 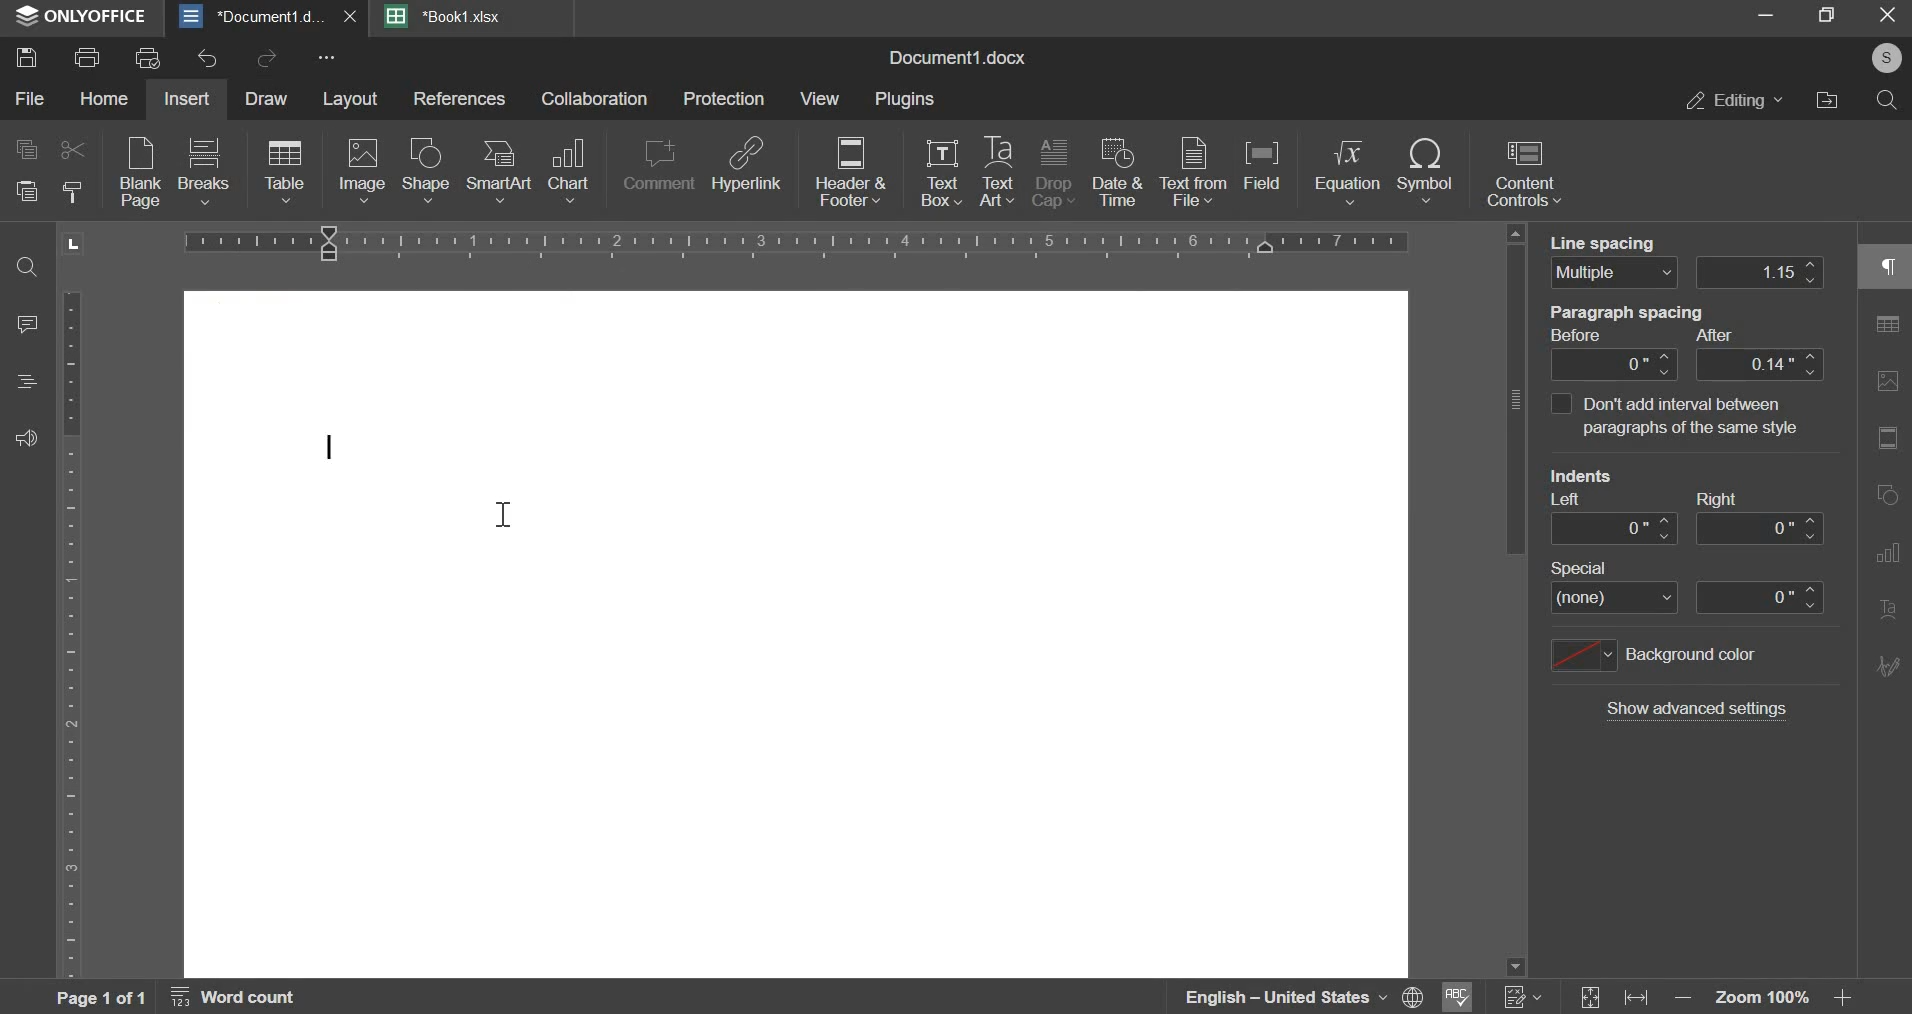 I want to click on print preview, so click(x=150, y=57).